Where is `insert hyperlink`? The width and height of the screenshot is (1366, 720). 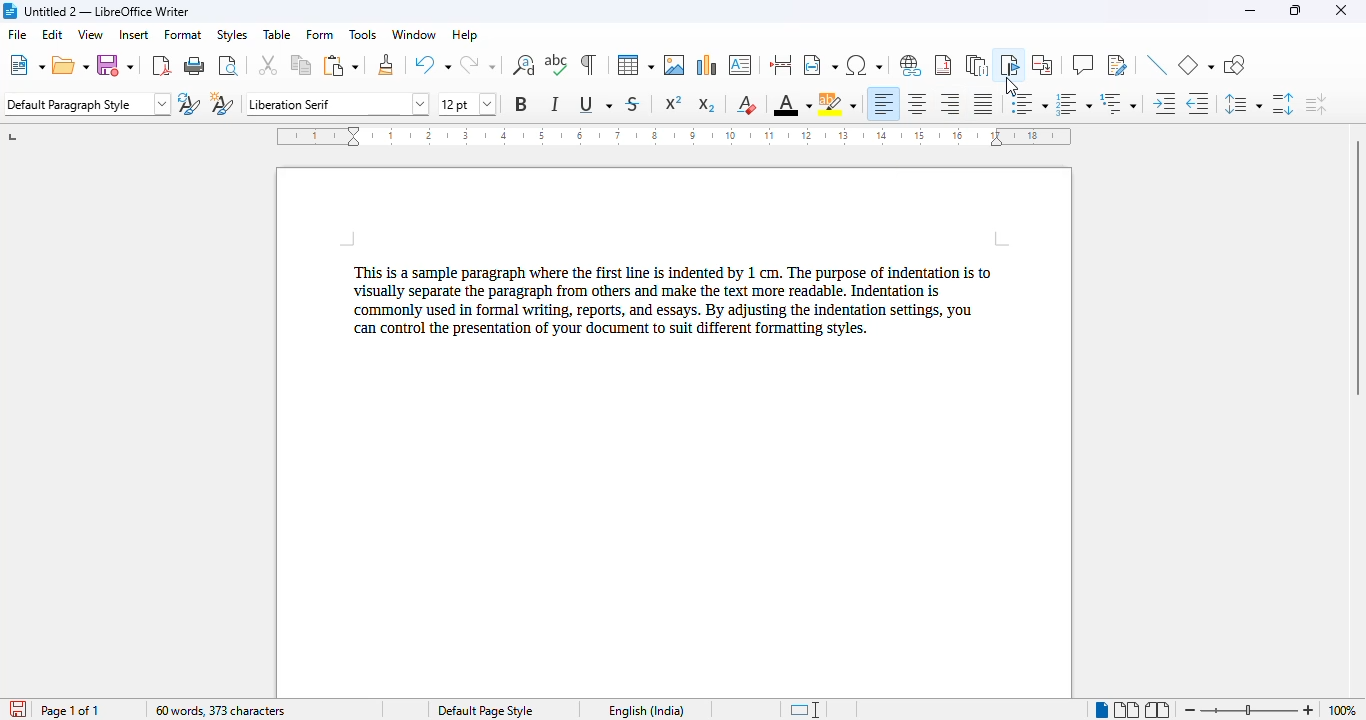
insert hyperlink is located at coordinates (911, 65).